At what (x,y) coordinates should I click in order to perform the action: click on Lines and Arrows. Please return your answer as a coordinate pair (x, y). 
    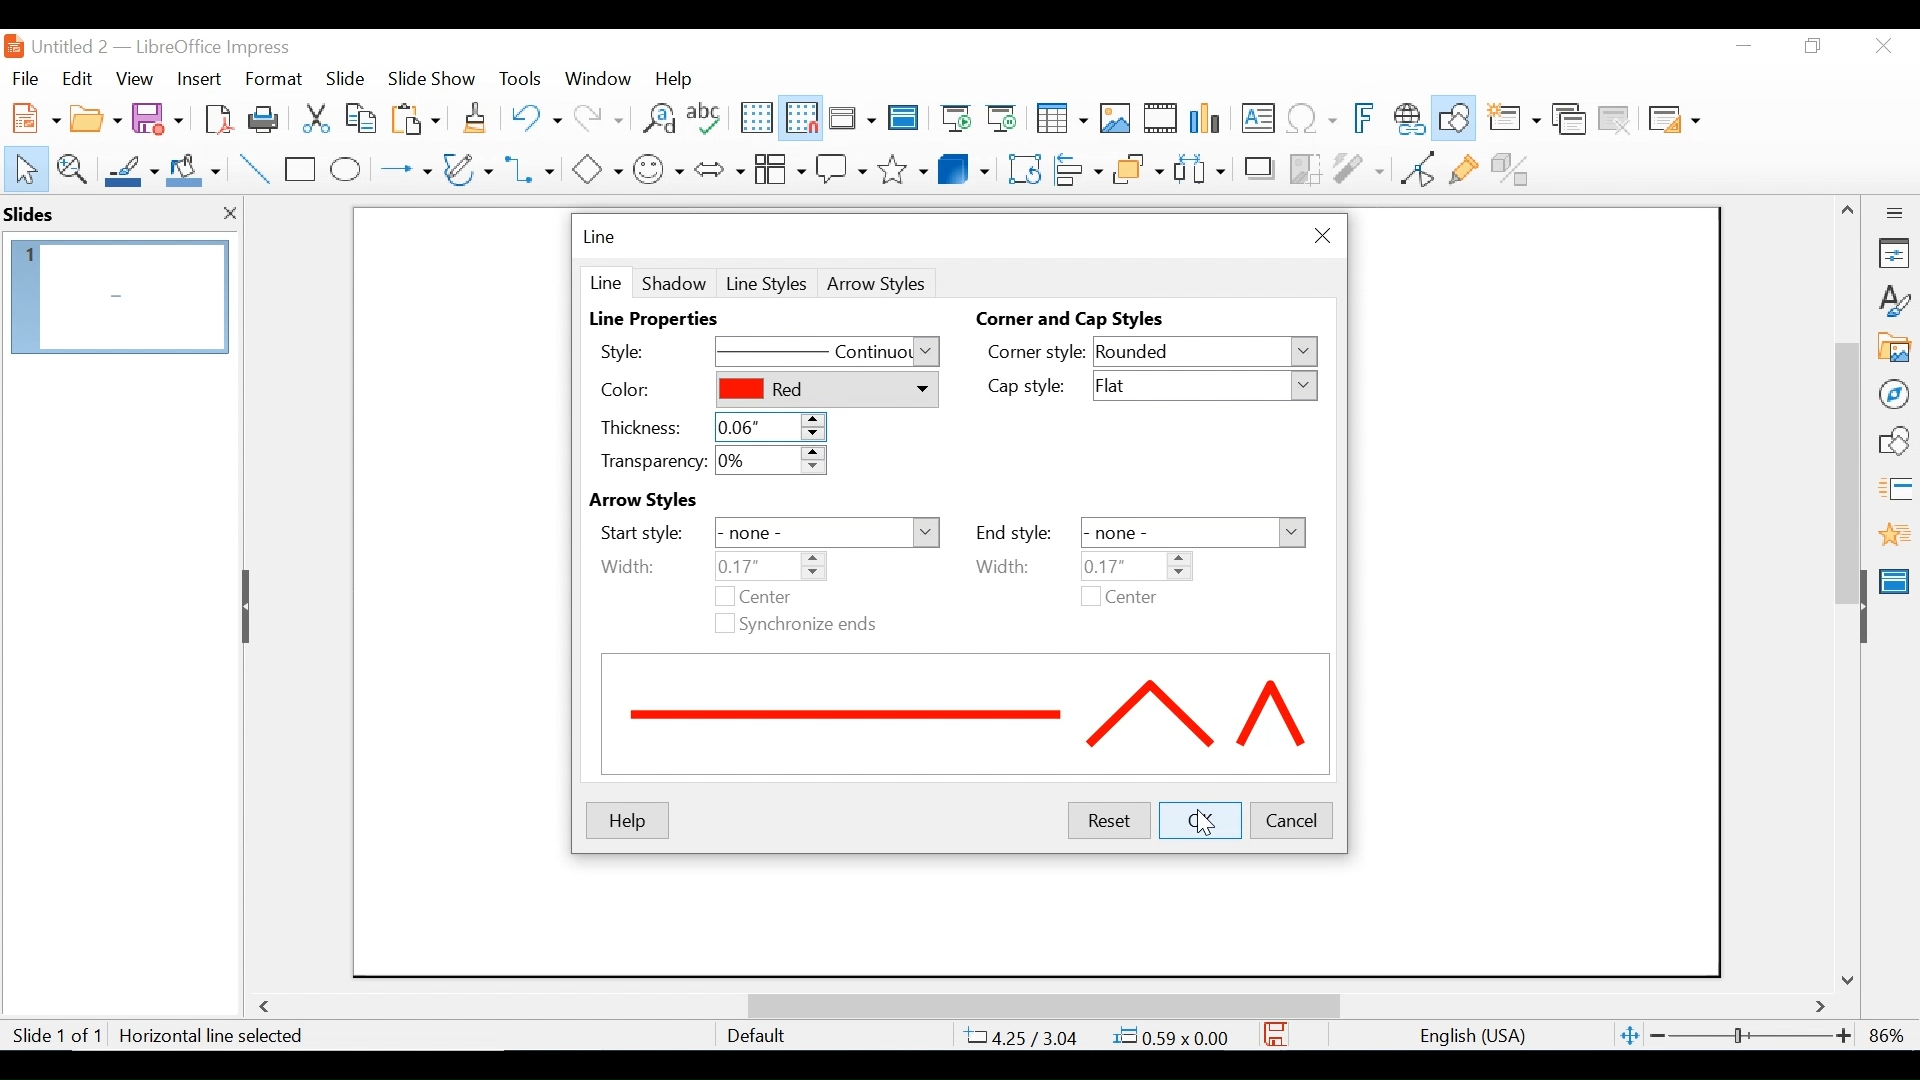
    Looking at the image, I should click on (401, 170).